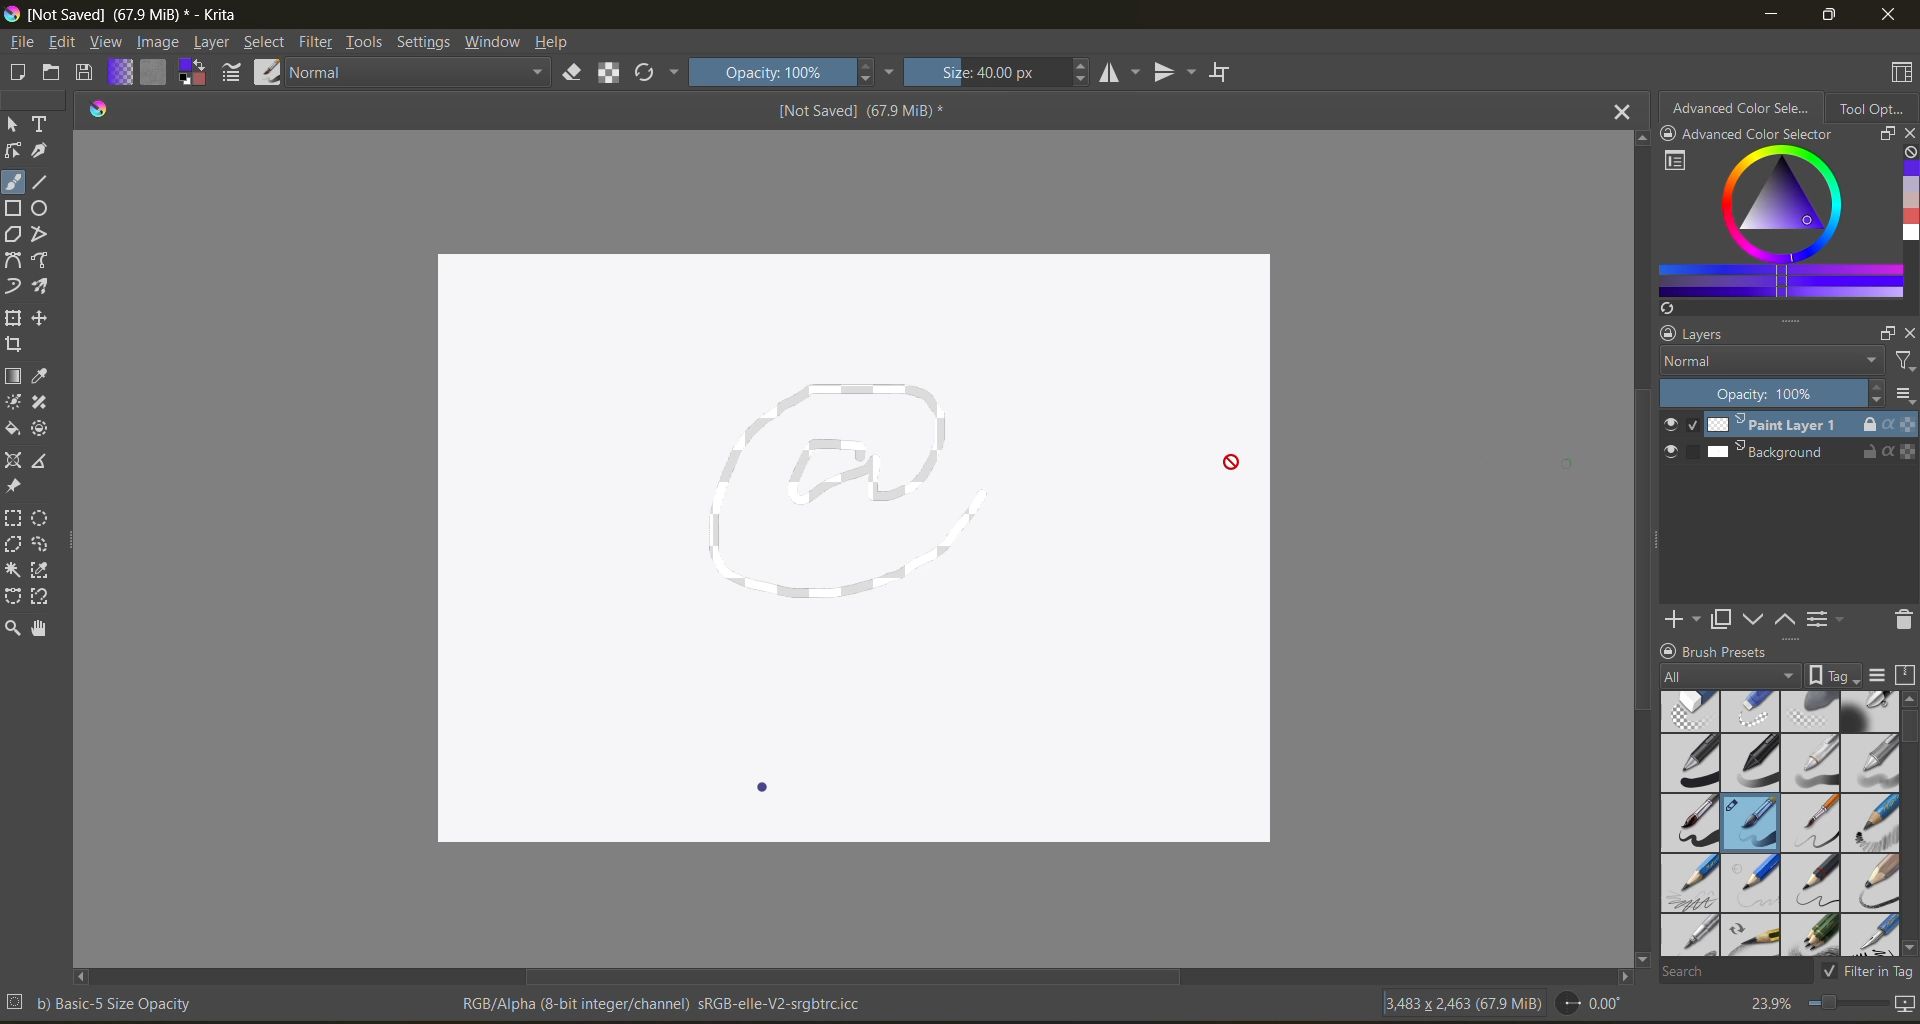  What do you see at coordinates (1760, 135) in the screenshot?
I see `Advanced Color selector` at bounding box center [1760, 135].